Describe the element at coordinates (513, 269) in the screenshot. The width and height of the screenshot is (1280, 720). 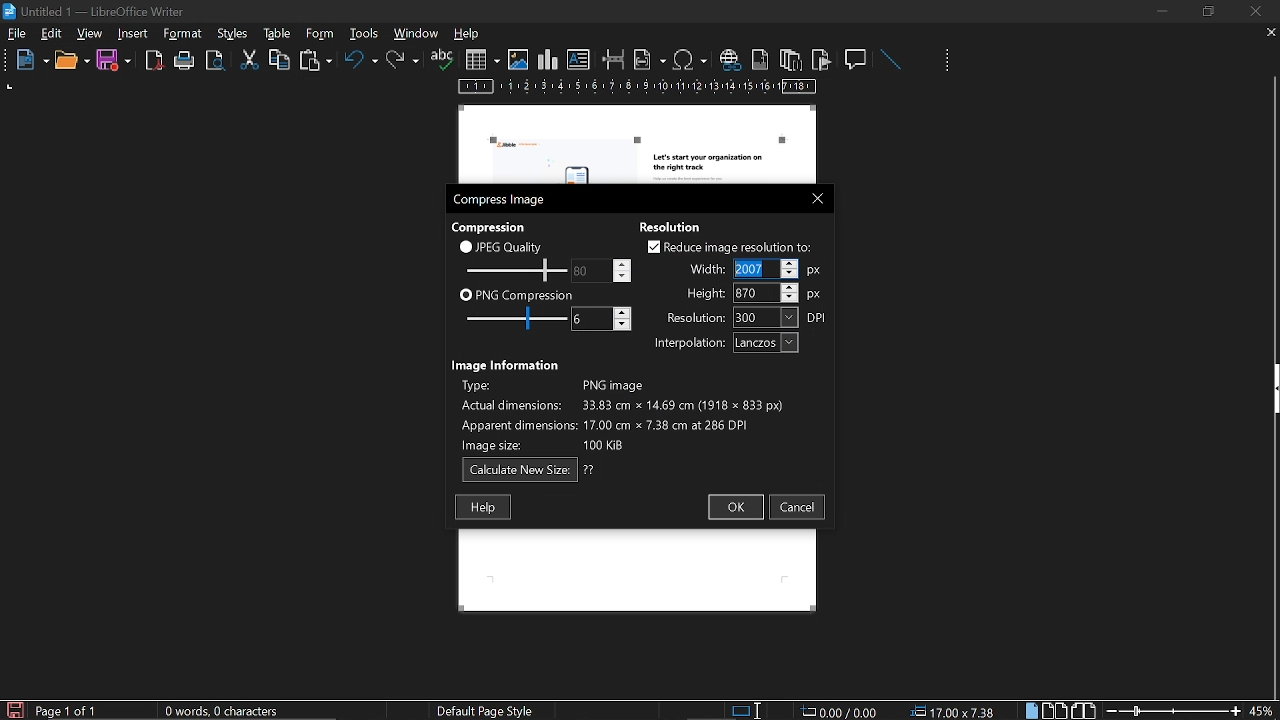
I see `jpeg quality scale` at that location.